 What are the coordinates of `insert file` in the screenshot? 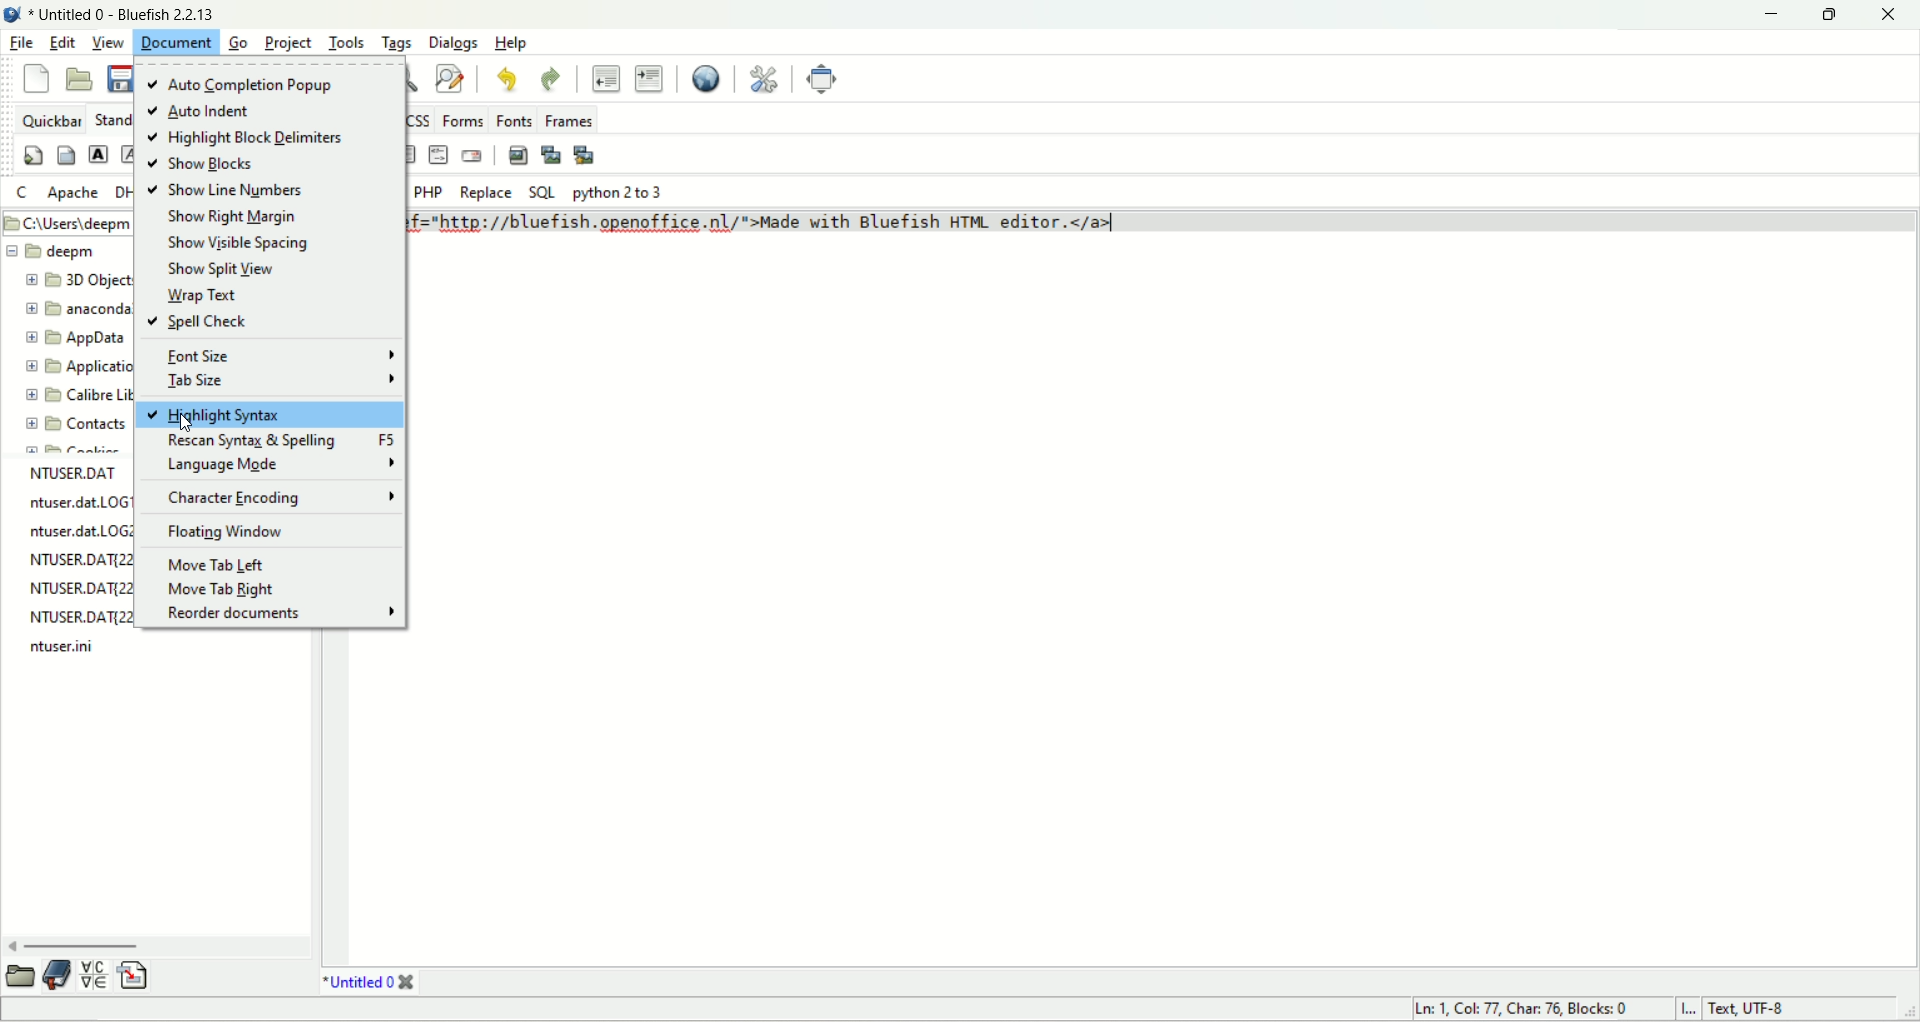 It's located at (131, 974).